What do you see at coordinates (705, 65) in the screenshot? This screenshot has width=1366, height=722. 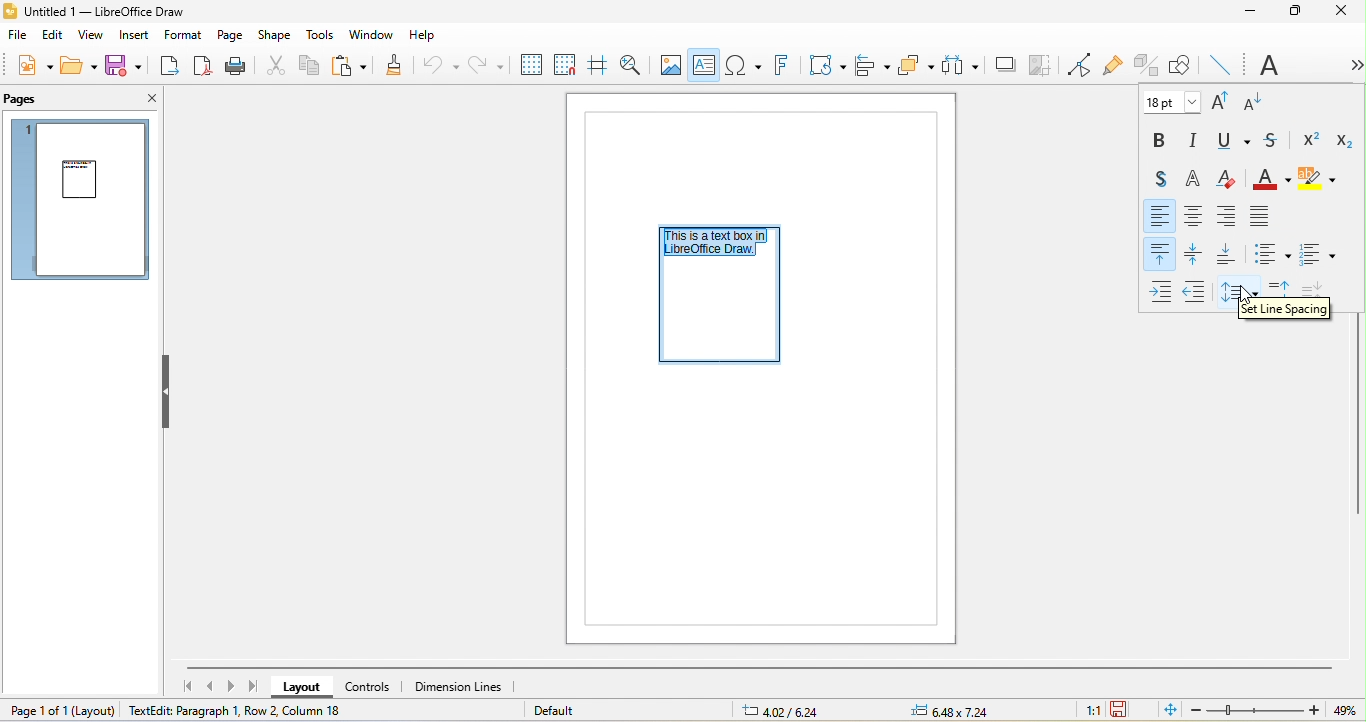 I see `text box` at bounding box center [705, 65].